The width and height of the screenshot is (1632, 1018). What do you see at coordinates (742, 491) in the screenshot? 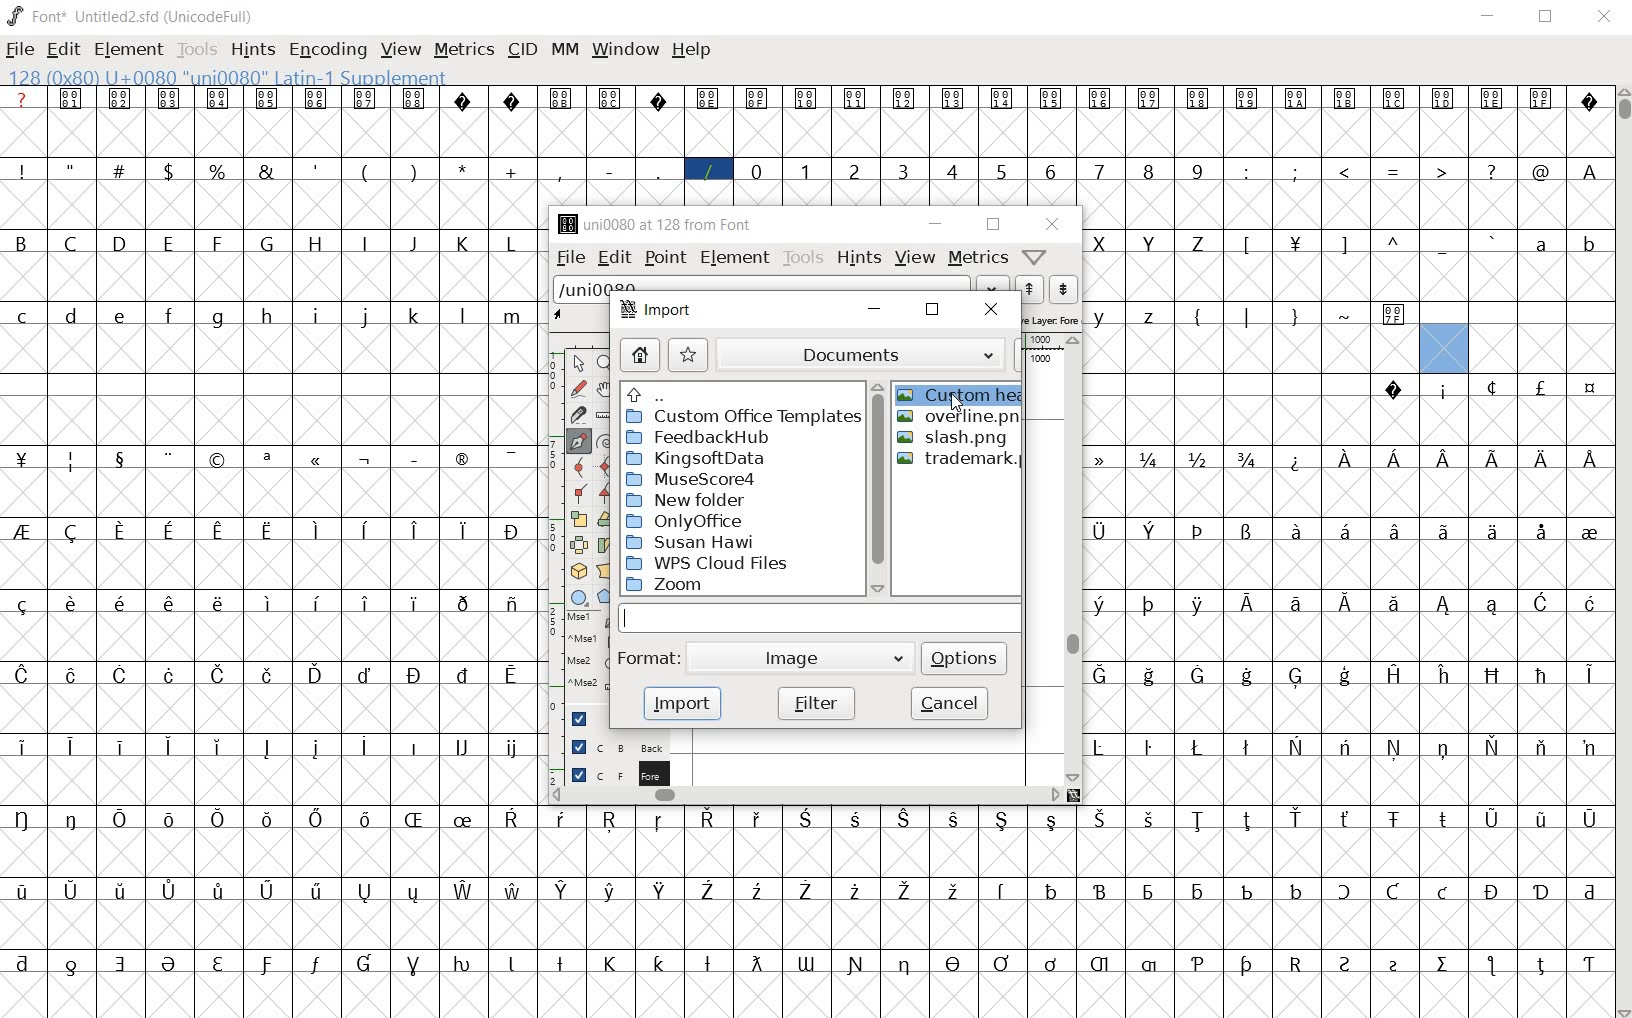
I see `directories` at bounding box center [742, 491].